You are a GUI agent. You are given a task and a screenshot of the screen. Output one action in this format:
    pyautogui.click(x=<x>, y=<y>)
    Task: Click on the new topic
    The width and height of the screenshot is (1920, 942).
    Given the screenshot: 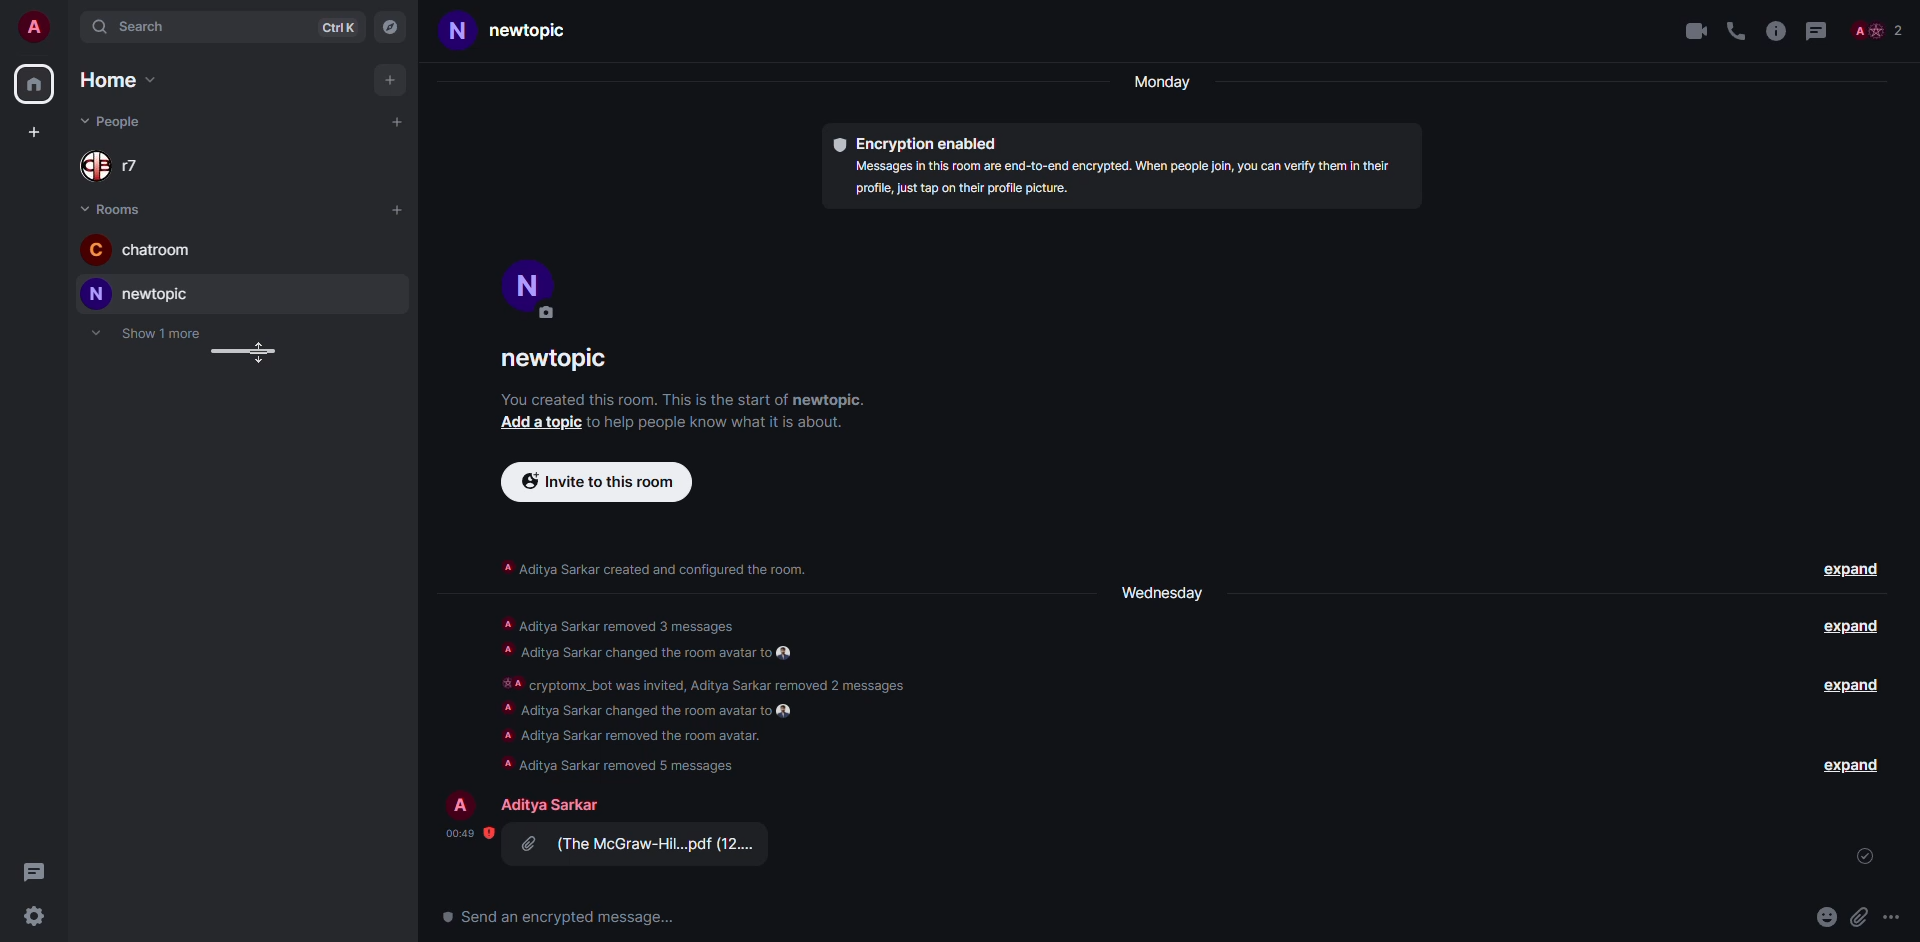 What is the action you would take?
    pyautogui.click(x=136, y=293)
    